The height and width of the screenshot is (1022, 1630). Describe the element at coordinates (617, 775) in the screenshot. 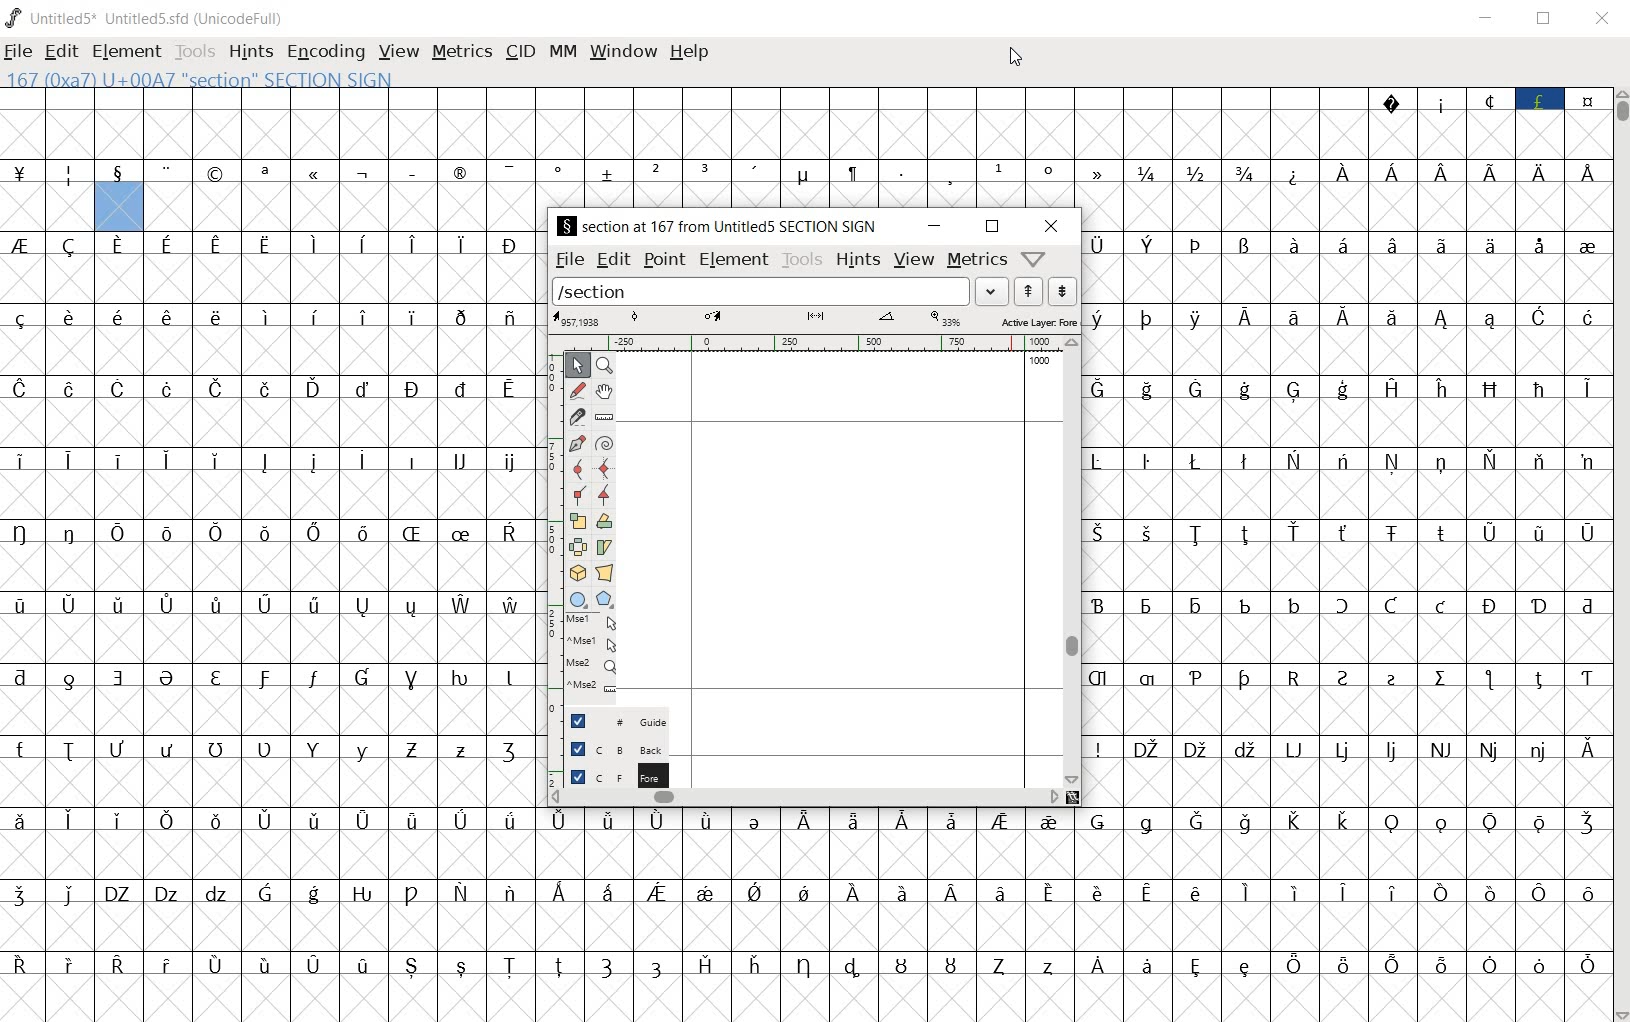

I see `foreground layer` at that location.